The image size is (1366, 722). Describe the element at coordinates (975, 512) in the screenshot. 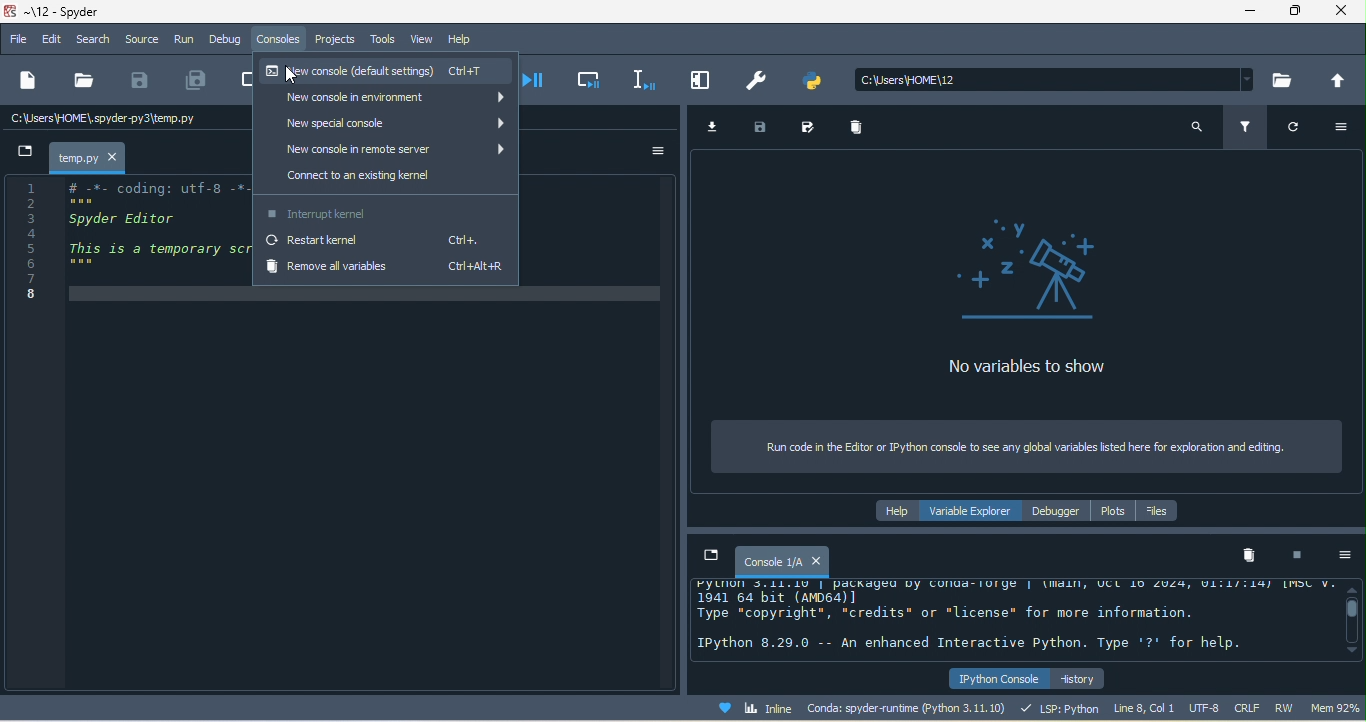

I see `variable explorer` at that location.